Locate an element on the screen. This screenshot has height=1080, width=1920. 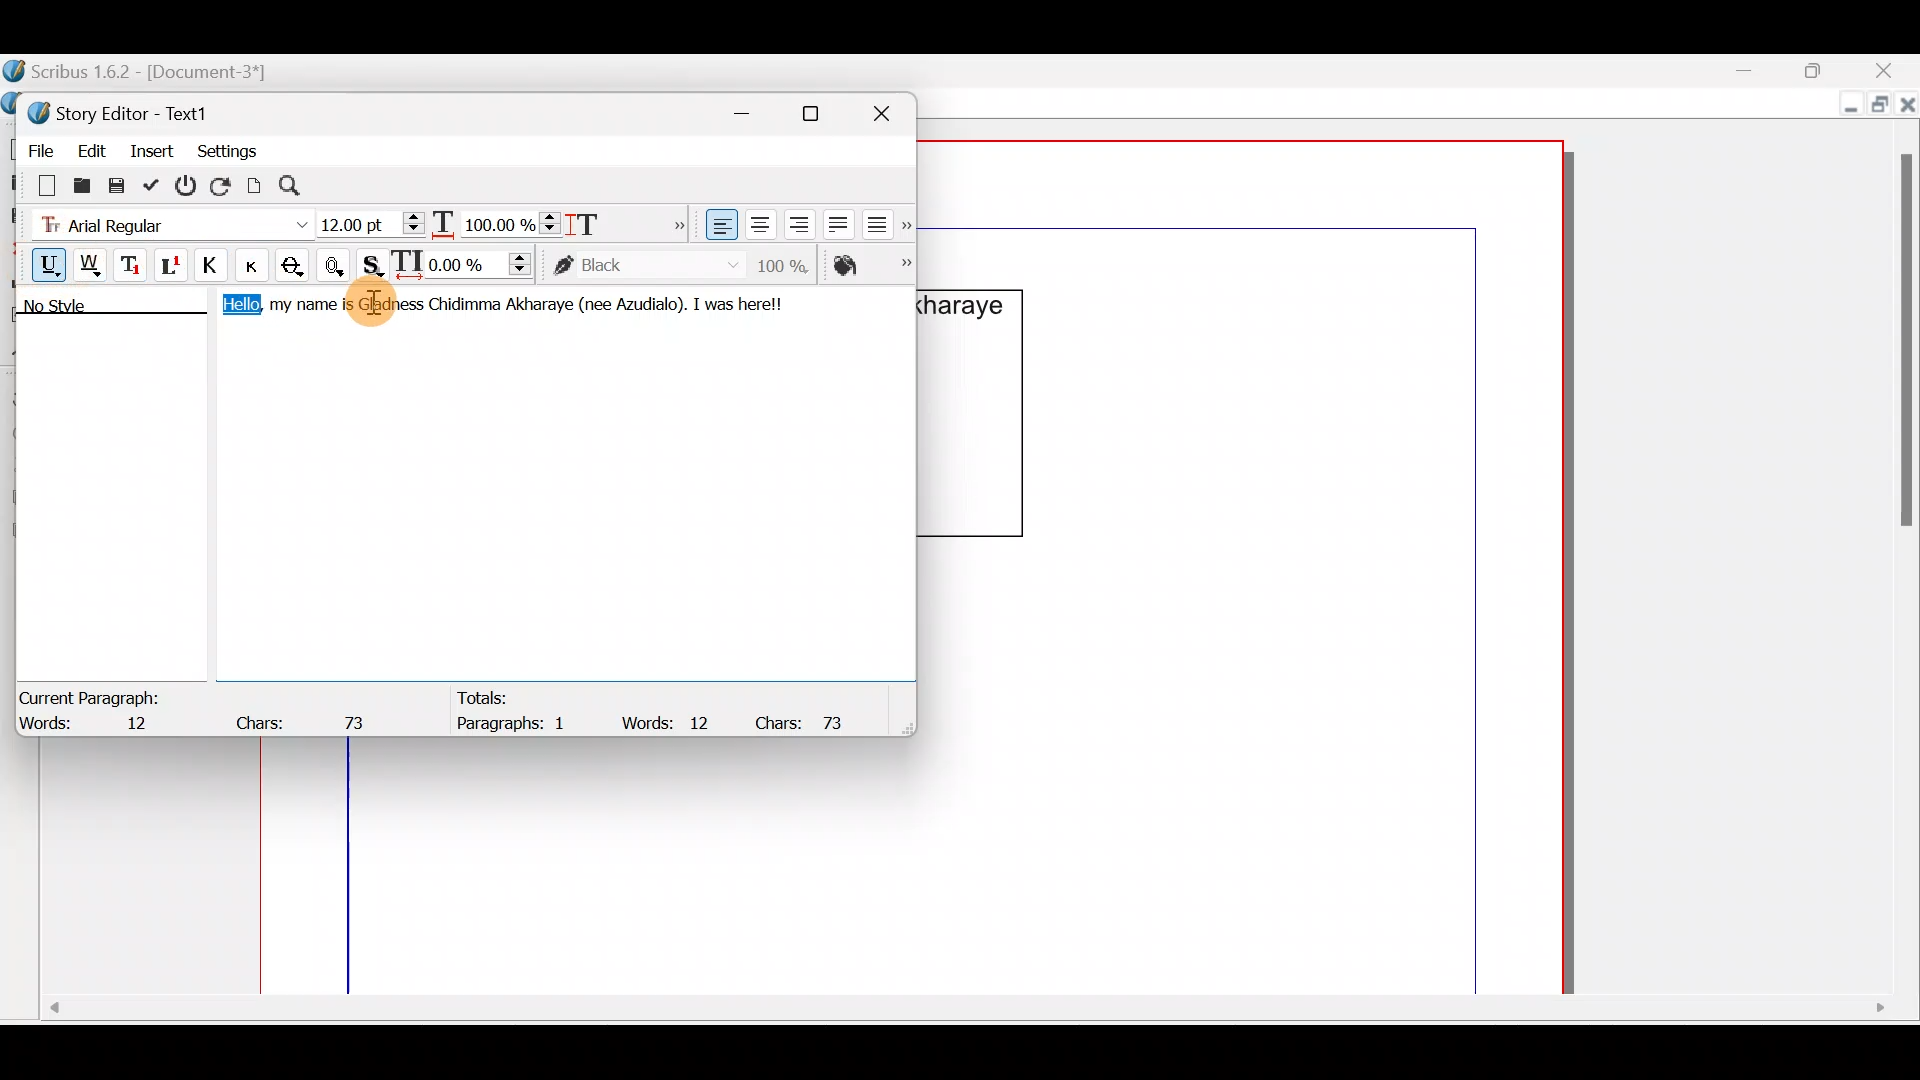
Scroll bar is located at coordinates (1899, 546).